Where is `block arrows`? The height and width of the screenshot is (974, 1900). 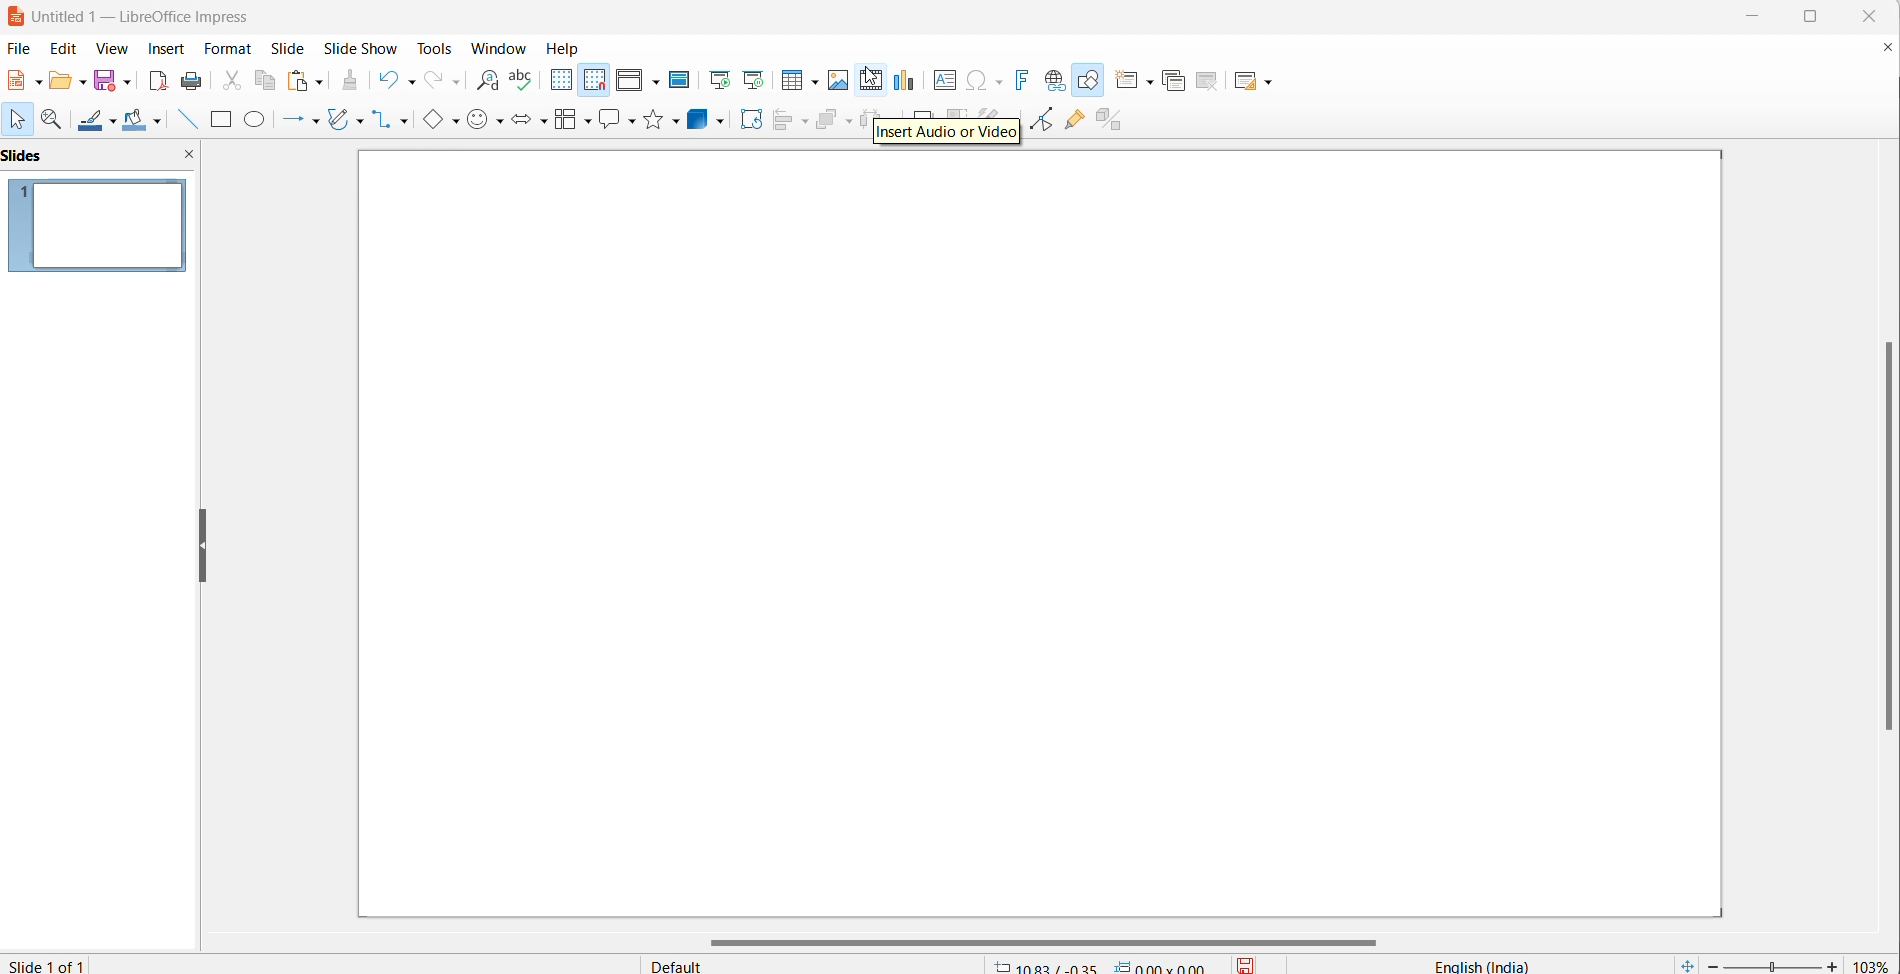 block arrows is located at coordinates (522, 122).